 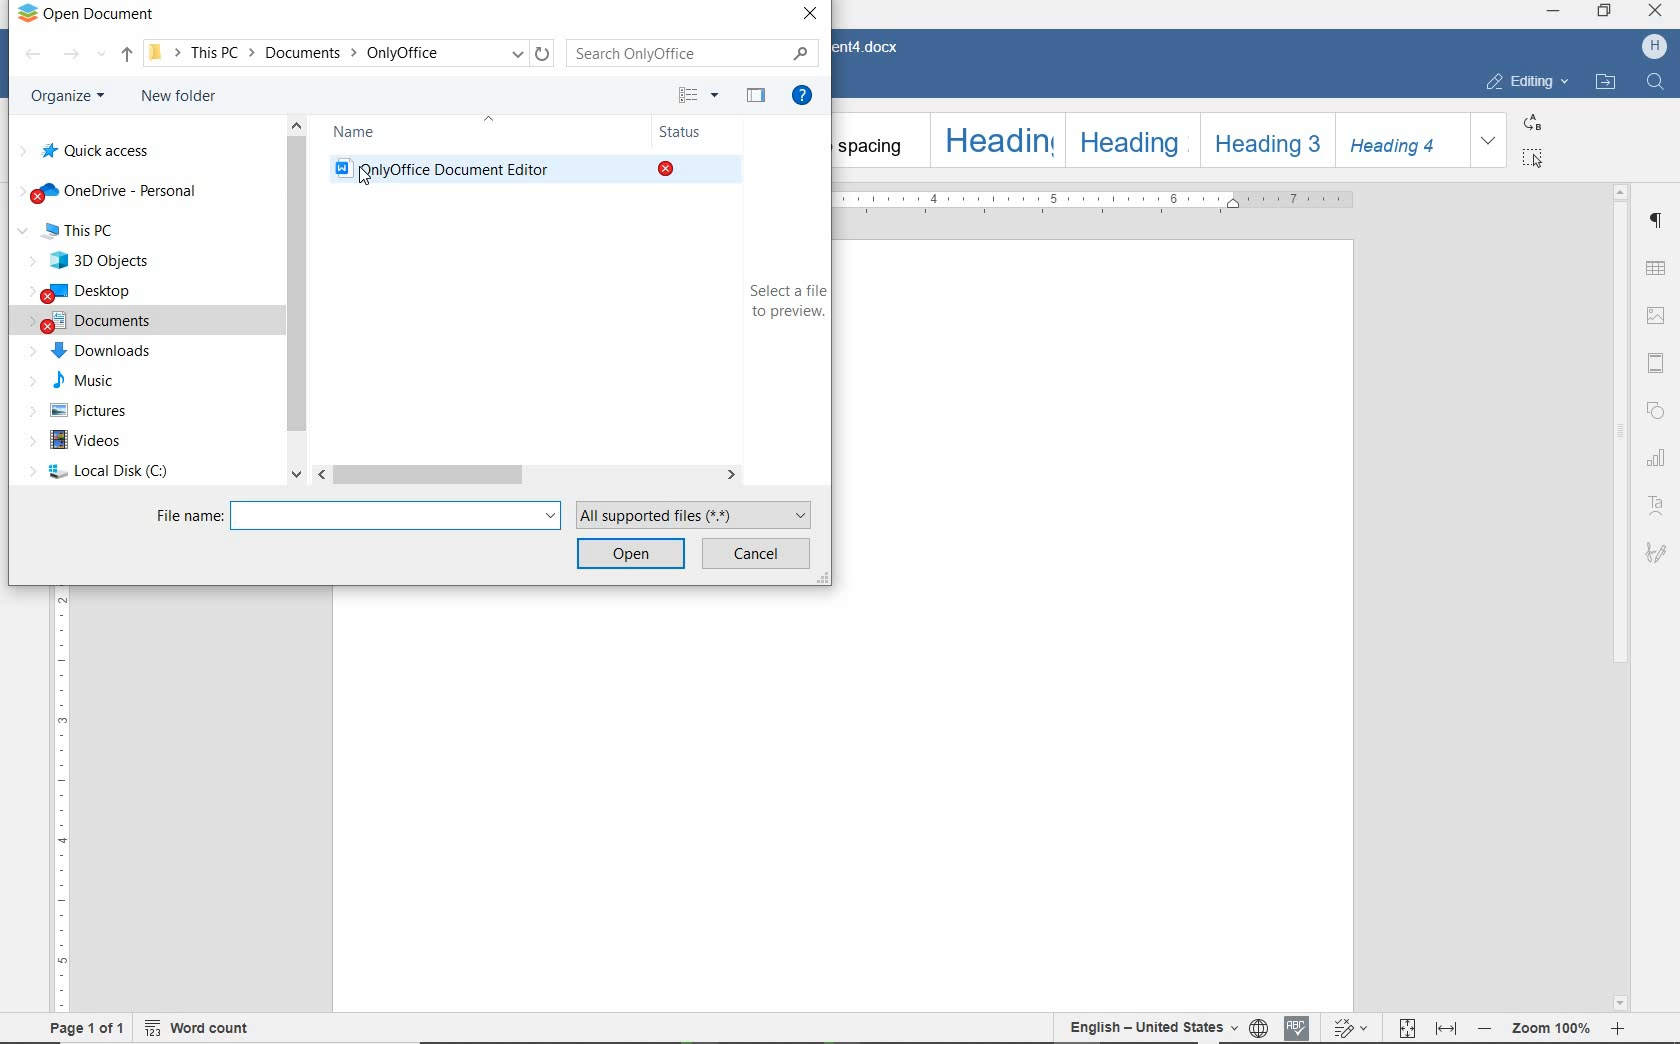 What do you see at coordinates (1656, 270) in the screenshot?
I see `table` at bounding box center [1656, 270].